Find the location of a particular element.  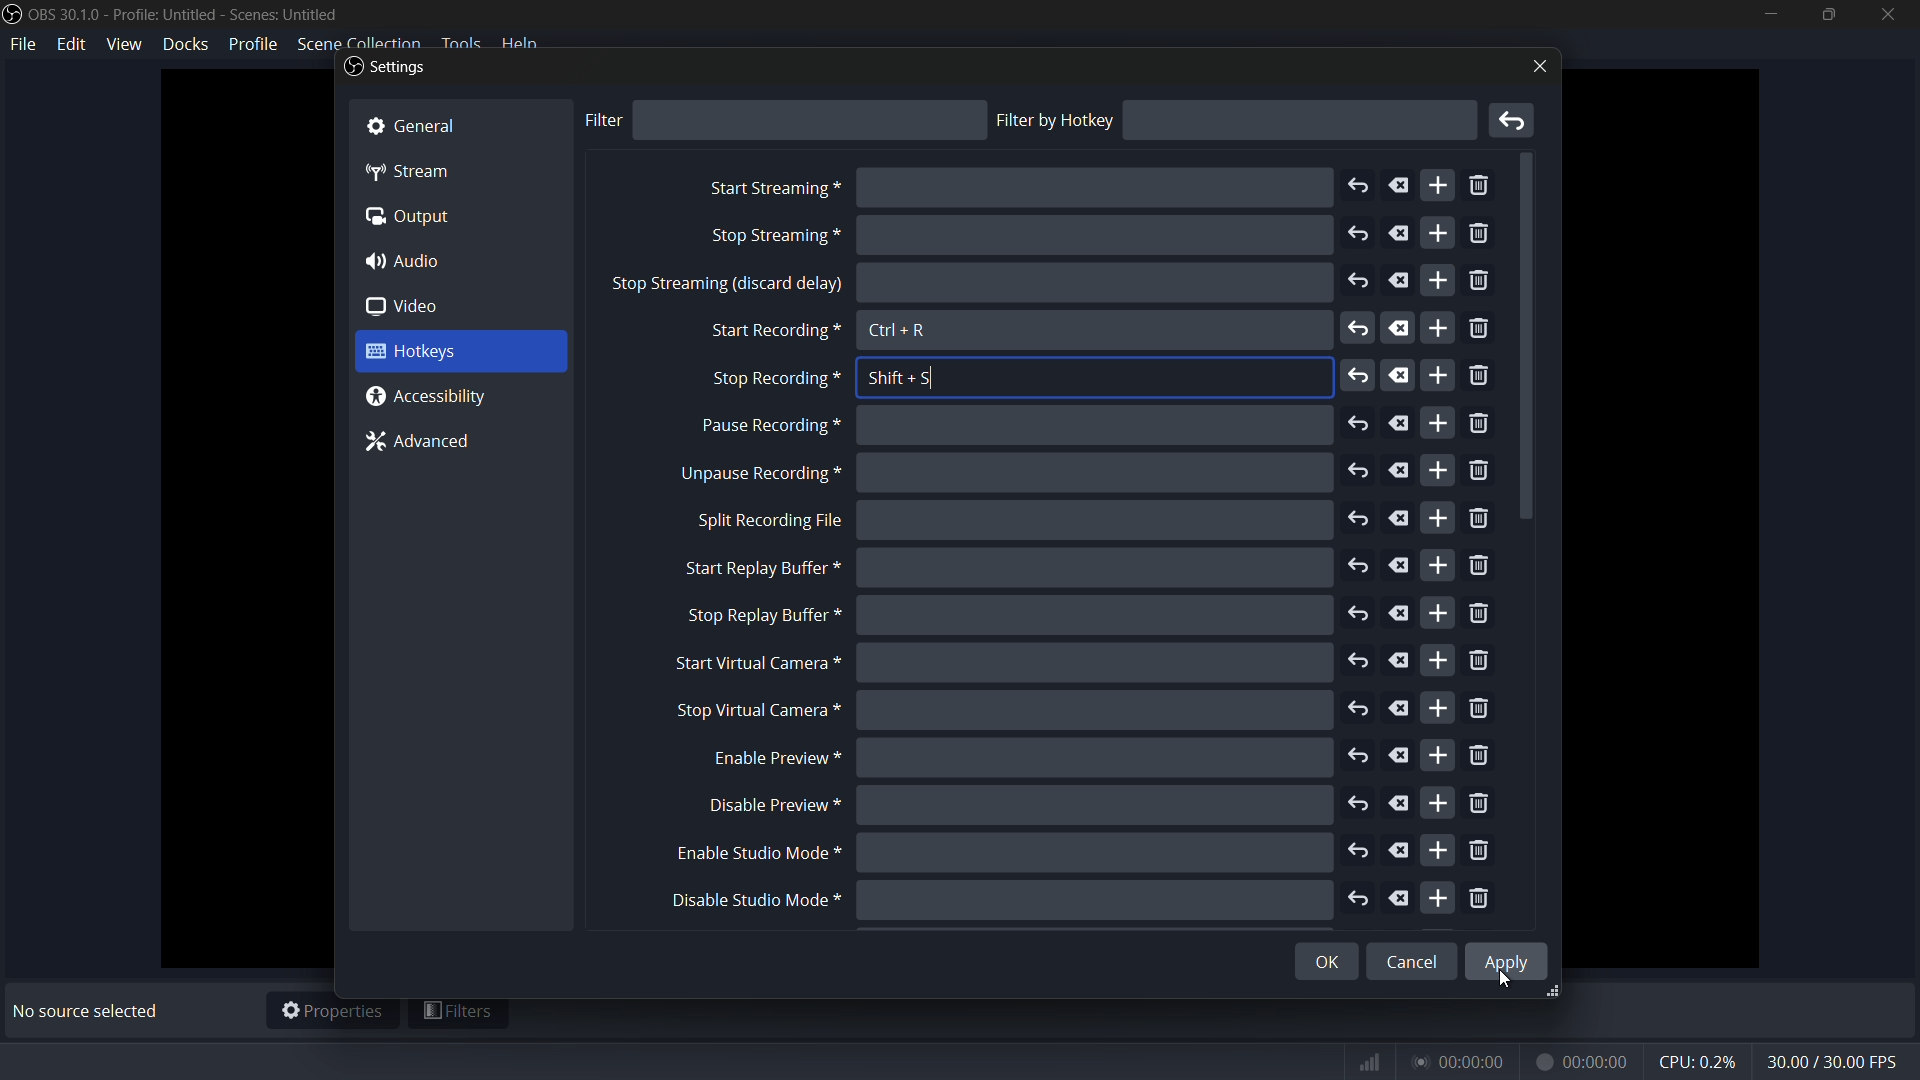

scene collection menu is located at coordinates (358, 43).